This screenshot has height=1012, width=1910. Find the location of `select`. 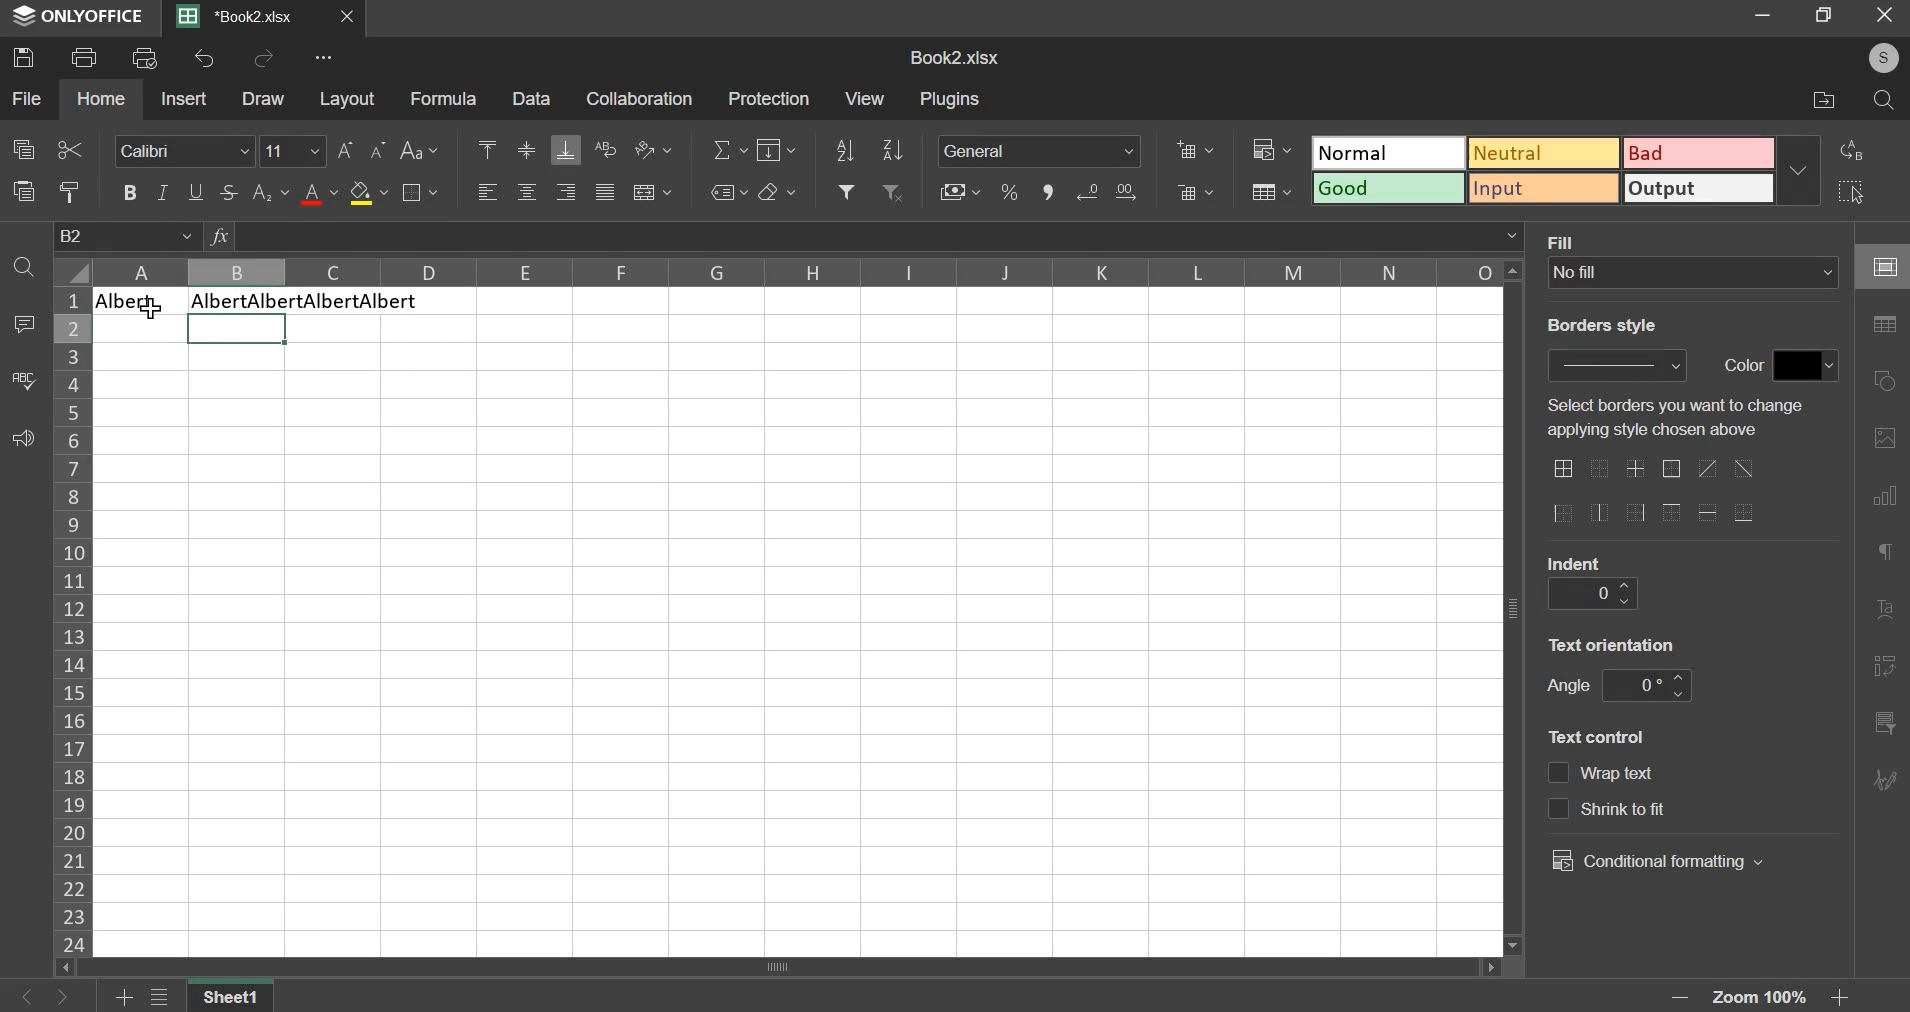

select is located at coordinates (1849, 192).